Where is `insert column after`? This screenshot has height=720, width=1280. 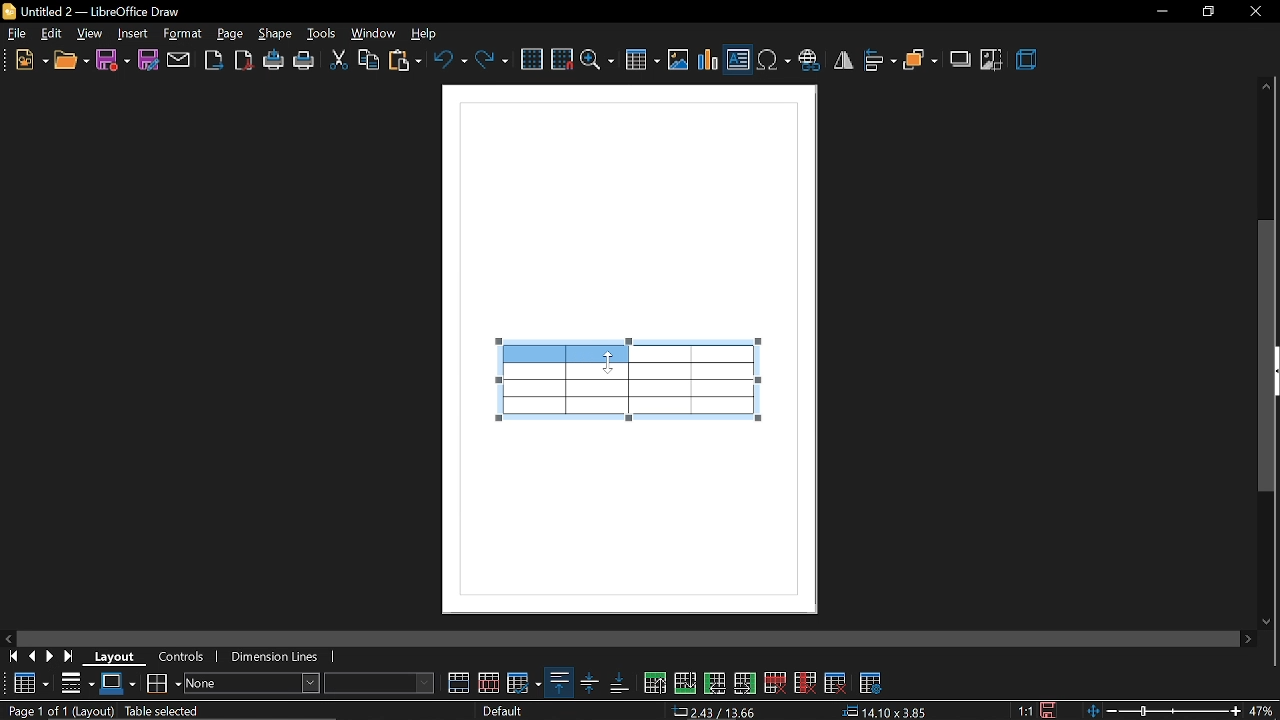
insert column after is located at coordinates (747, 681).